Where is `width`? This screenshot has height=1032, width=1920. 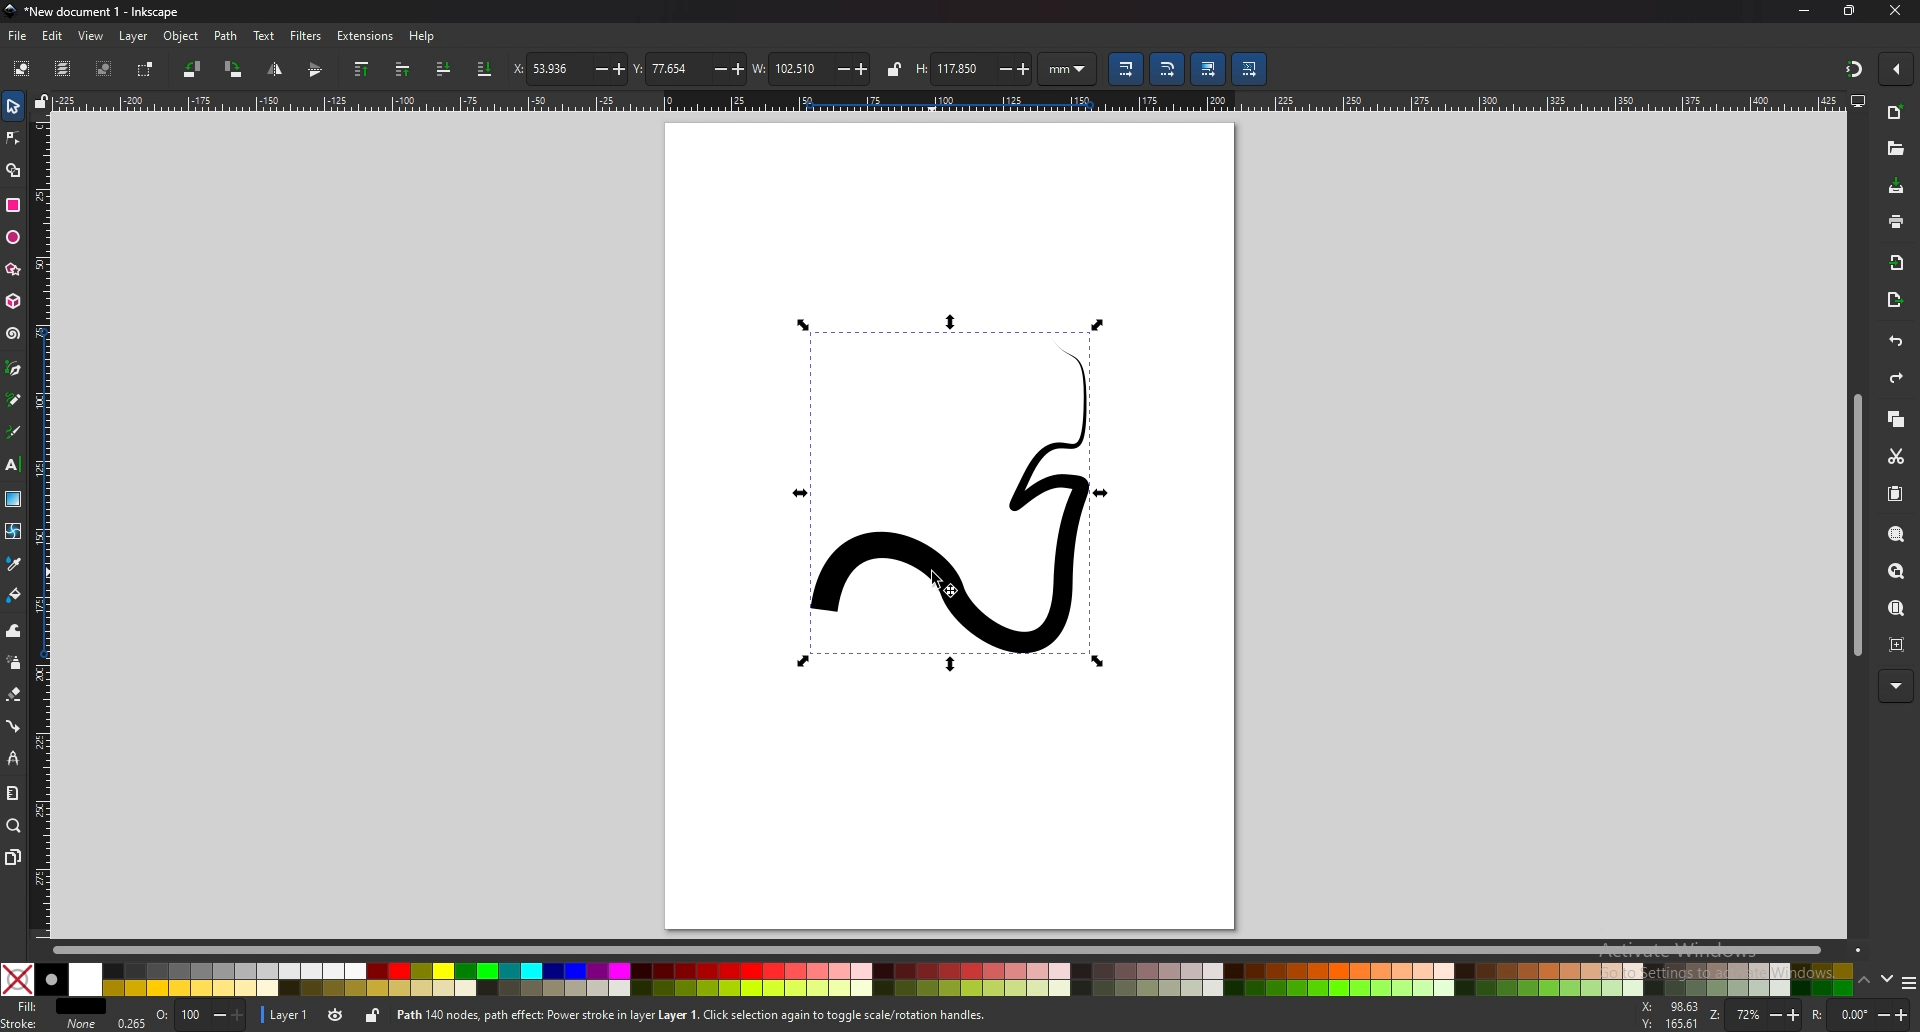 width is located at coordinates (810, 69).